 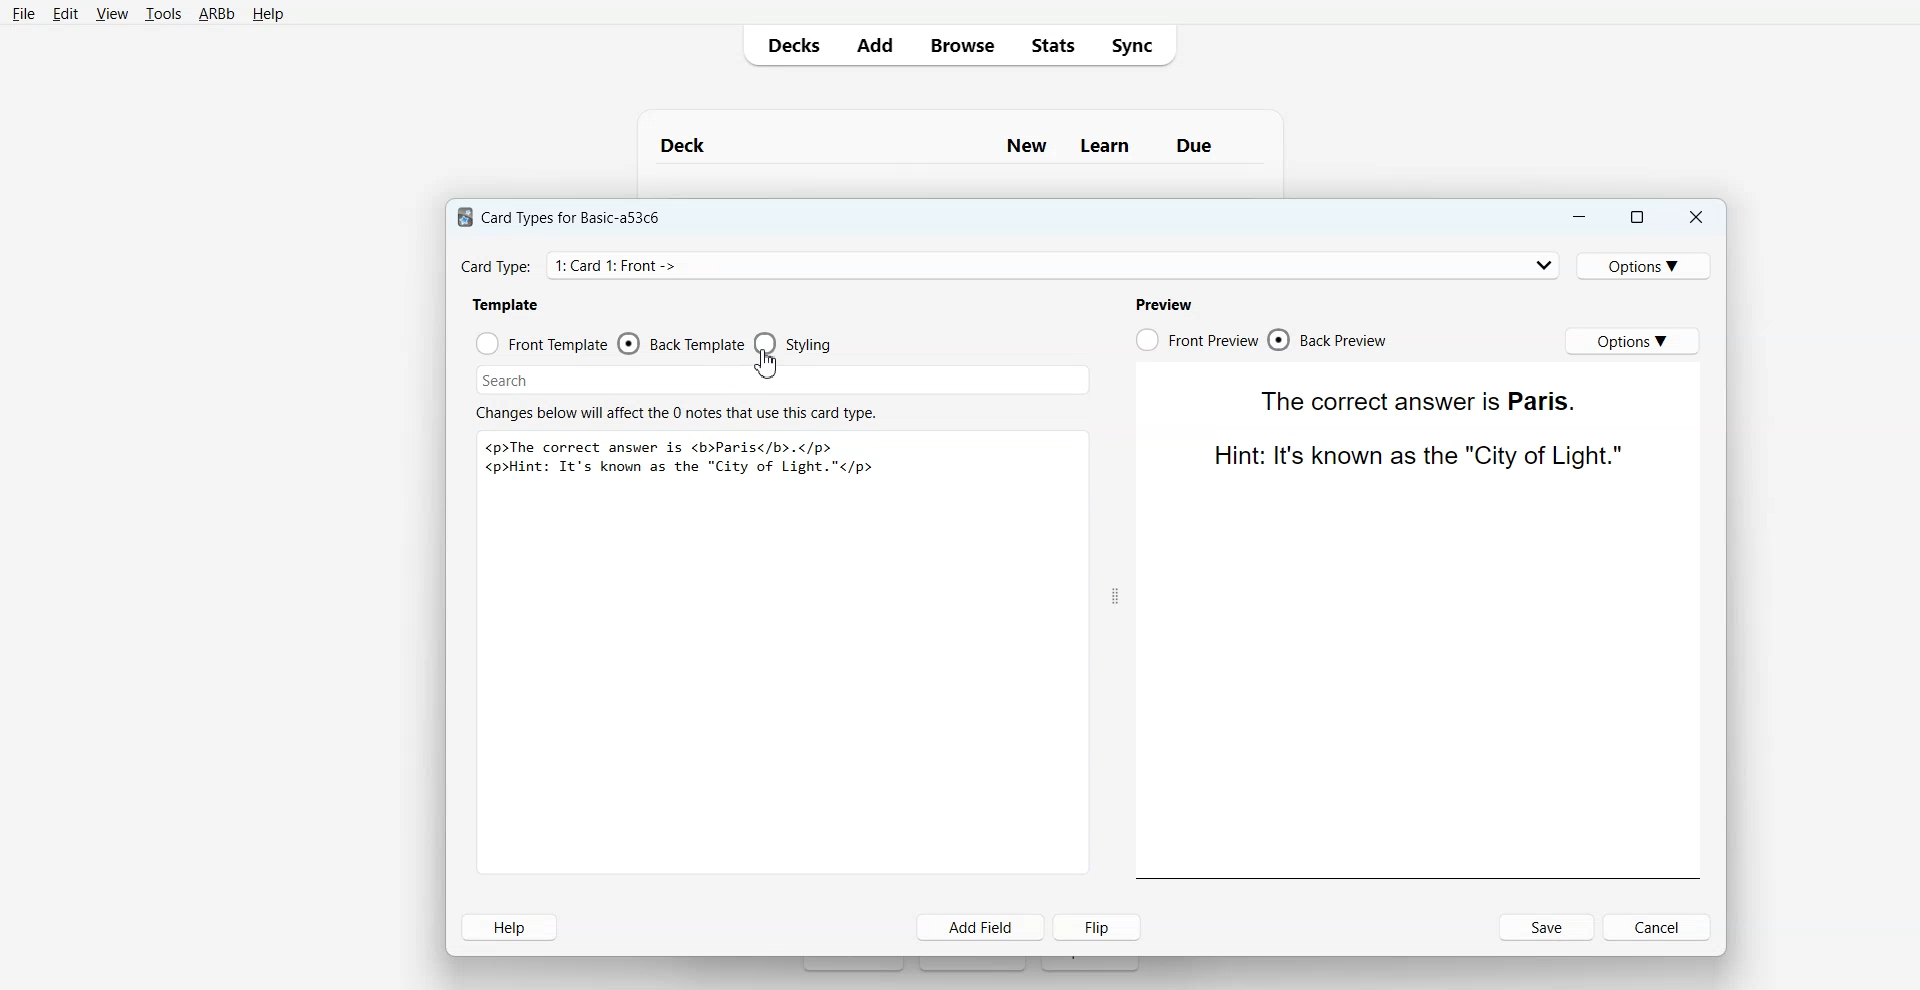 What do you see at coordinates (1647, 265) in the screenshot?
I see `Options` at bounding box center [1647, 265].